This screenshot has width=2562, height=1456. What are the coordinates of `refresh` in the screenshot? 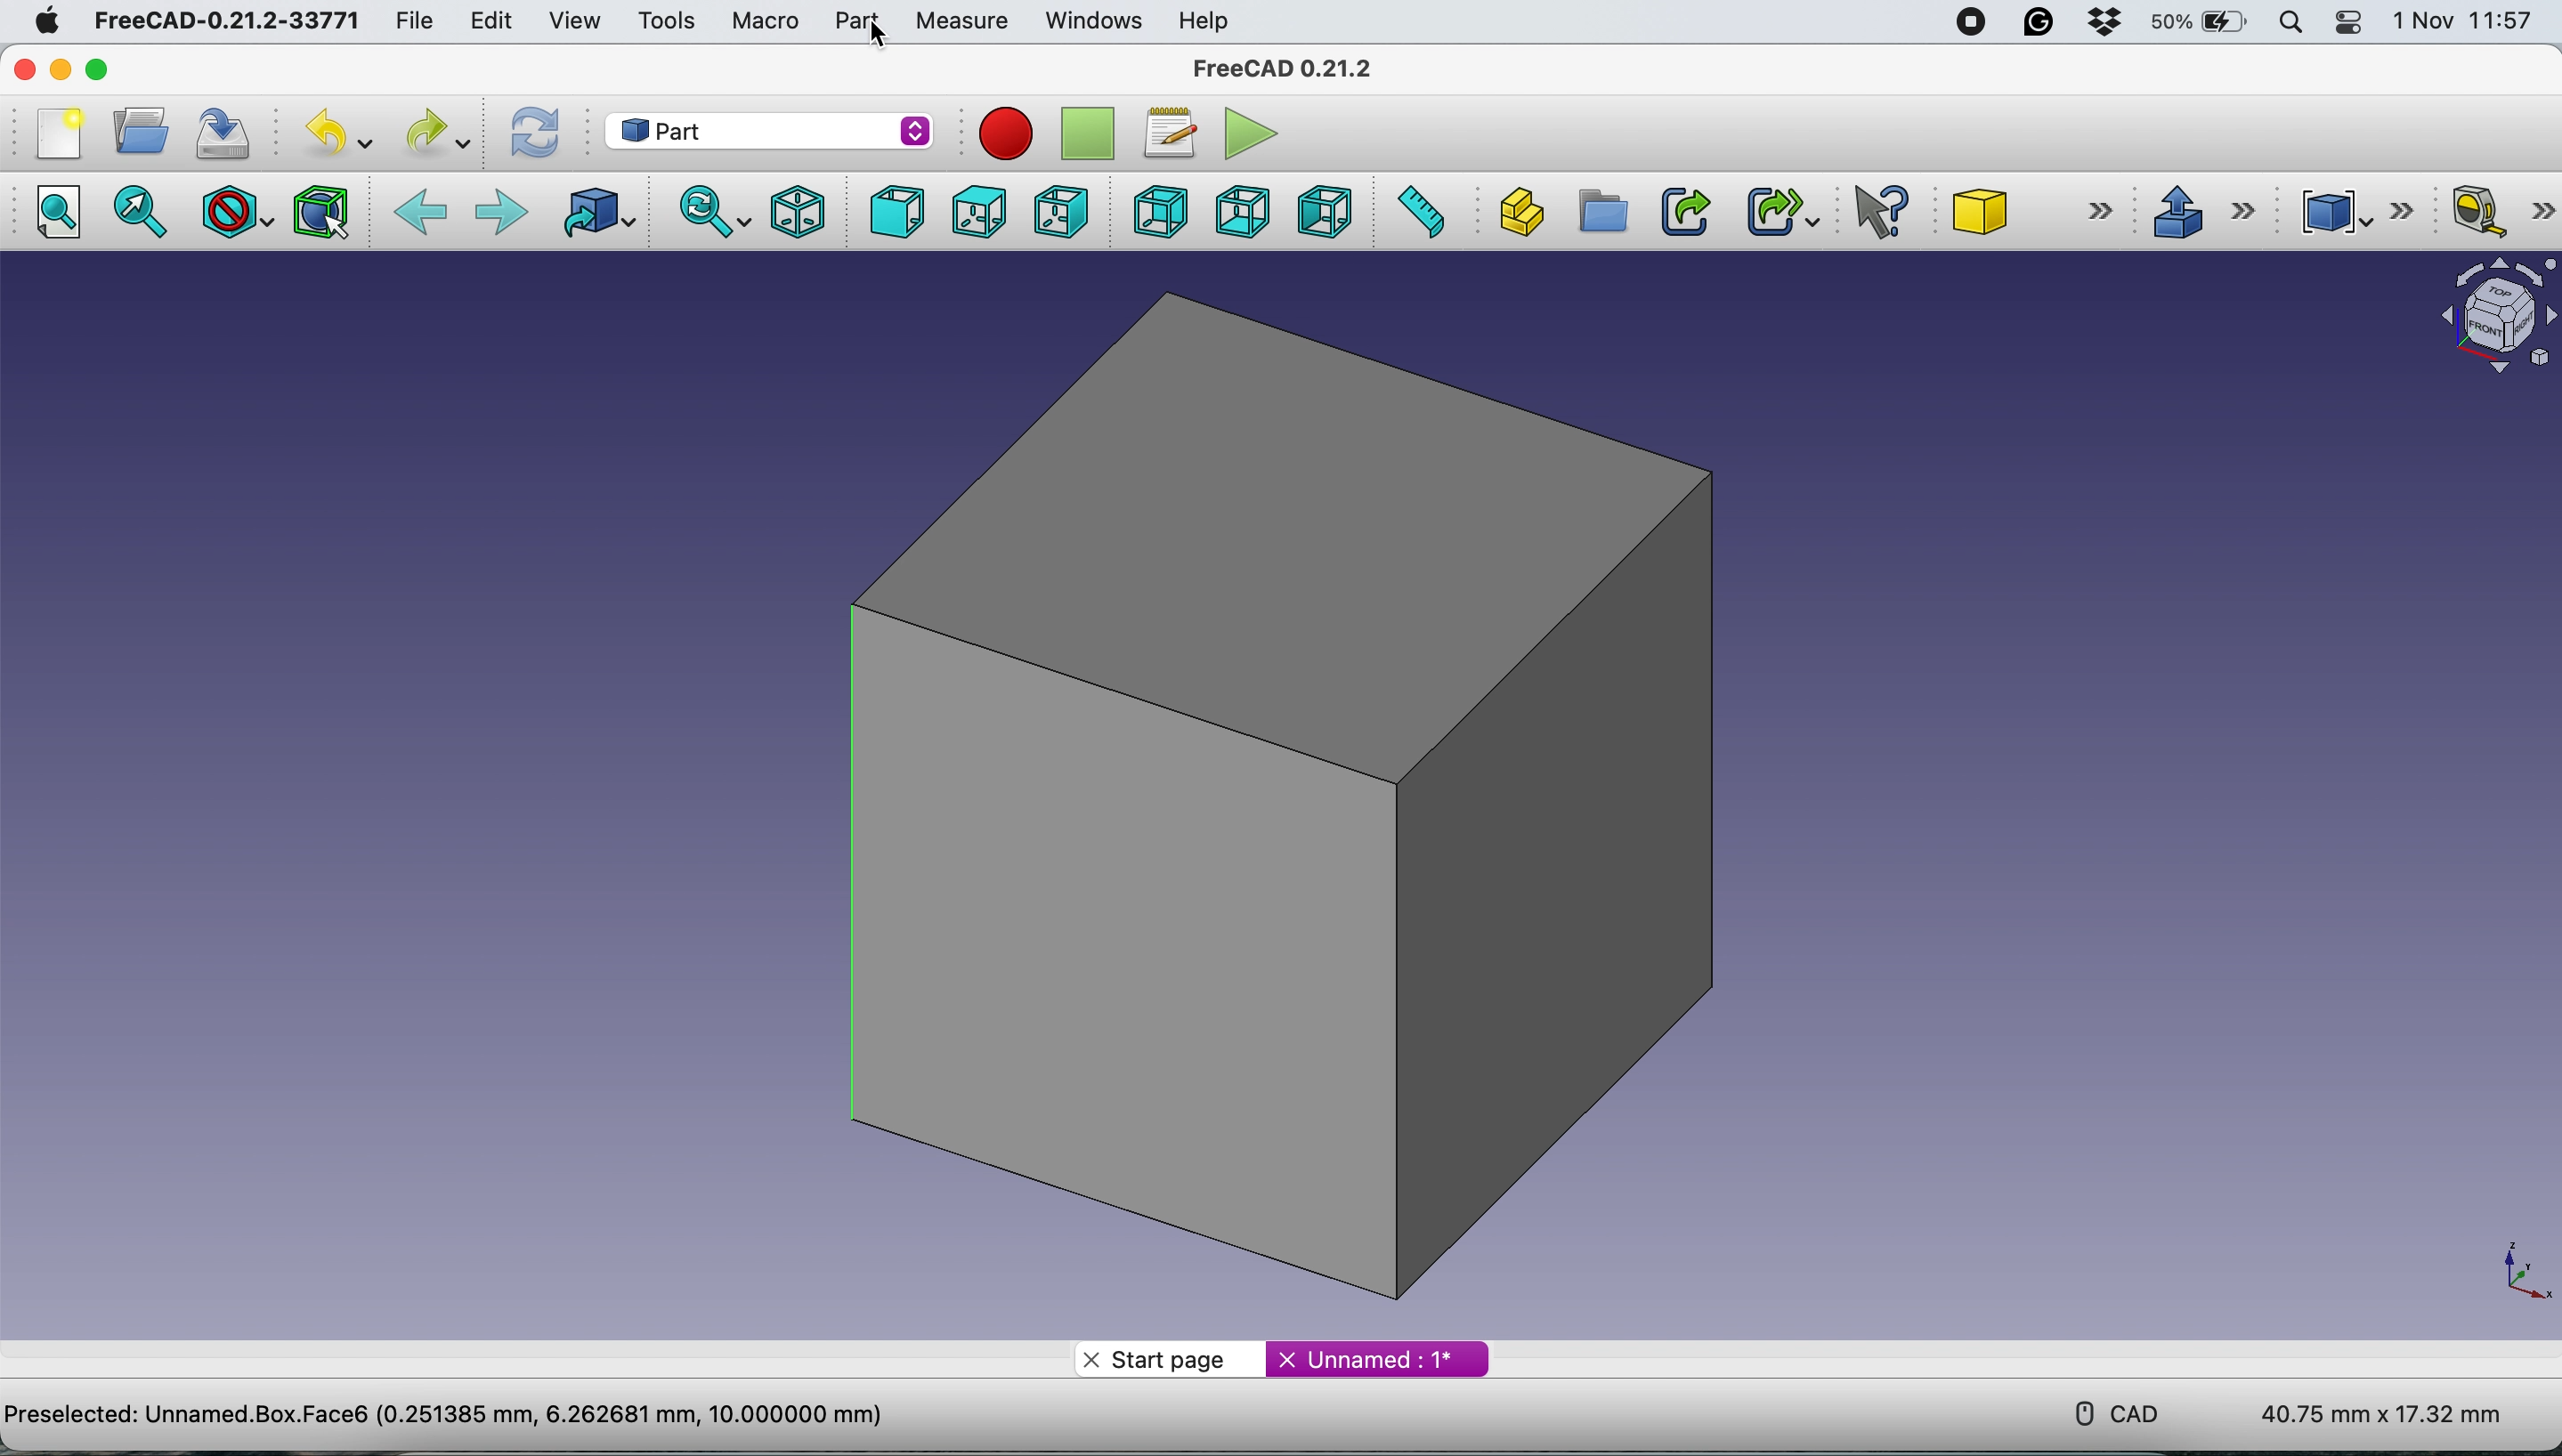 It's located at (532, 134).